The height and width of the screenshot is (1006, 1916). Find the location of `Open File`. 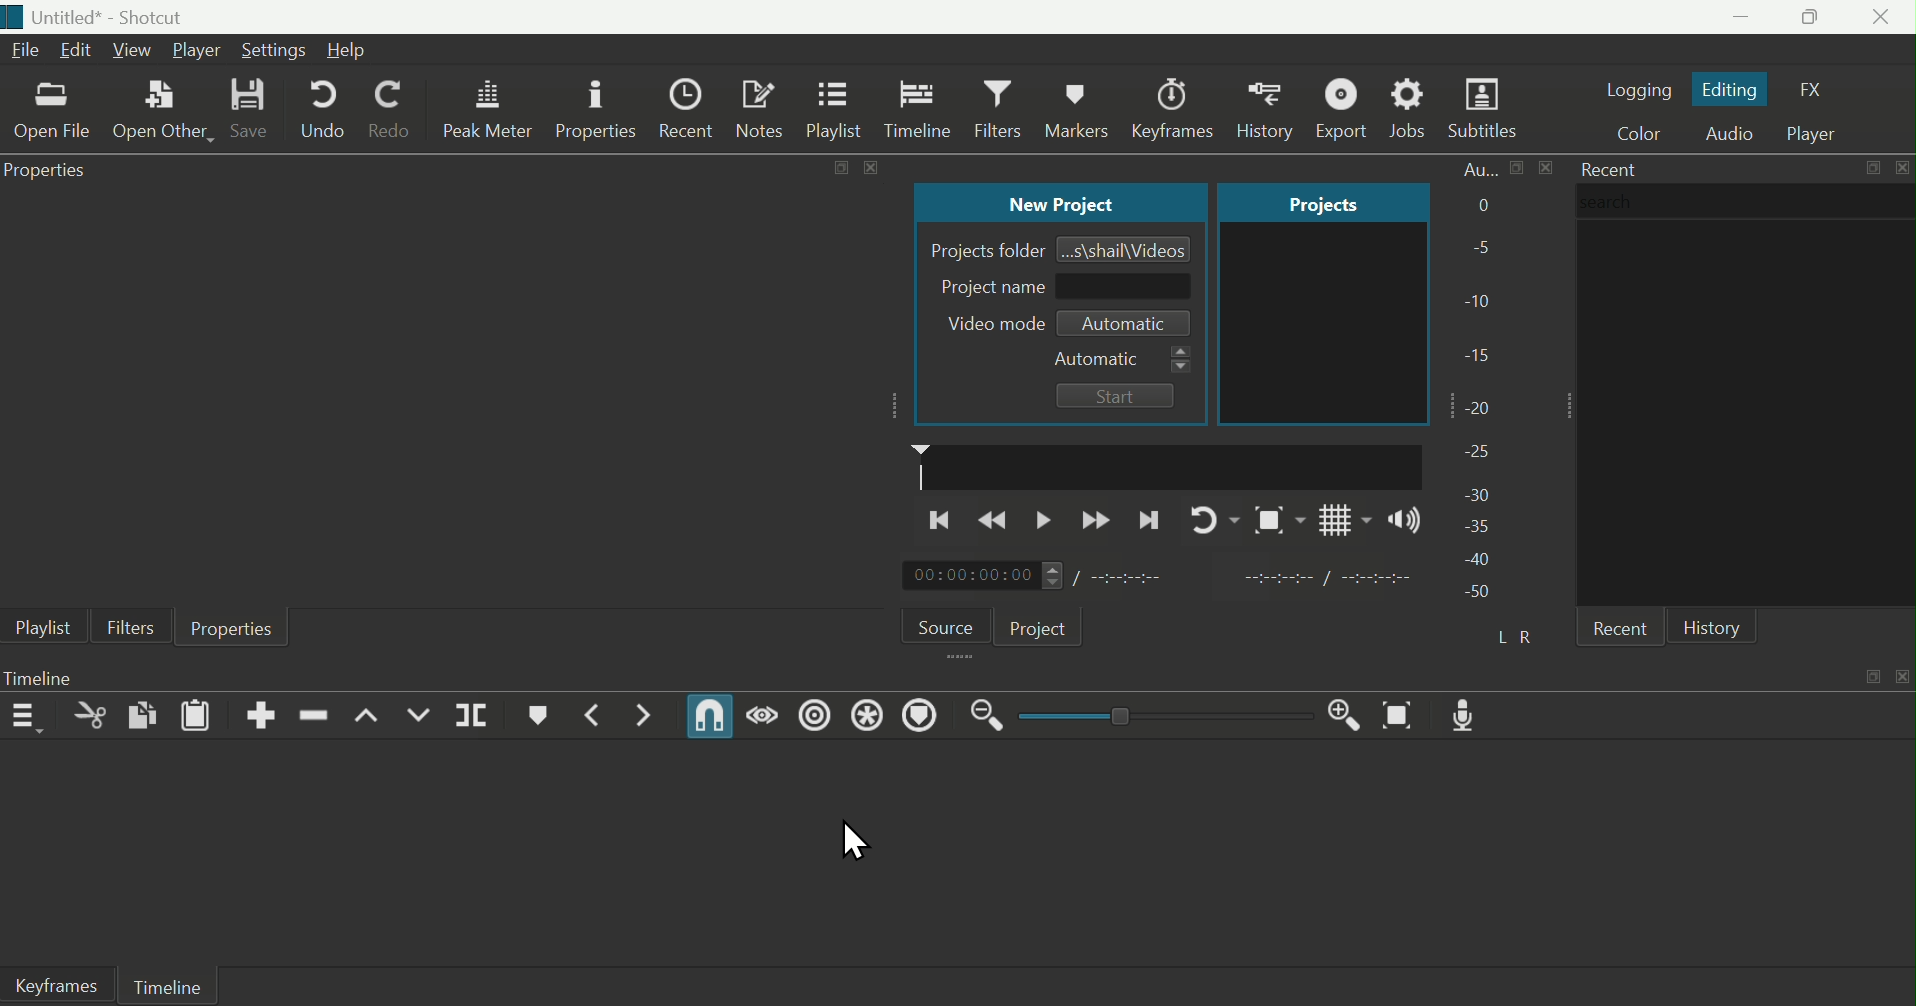

Open File is located at coordinates (50, 113).